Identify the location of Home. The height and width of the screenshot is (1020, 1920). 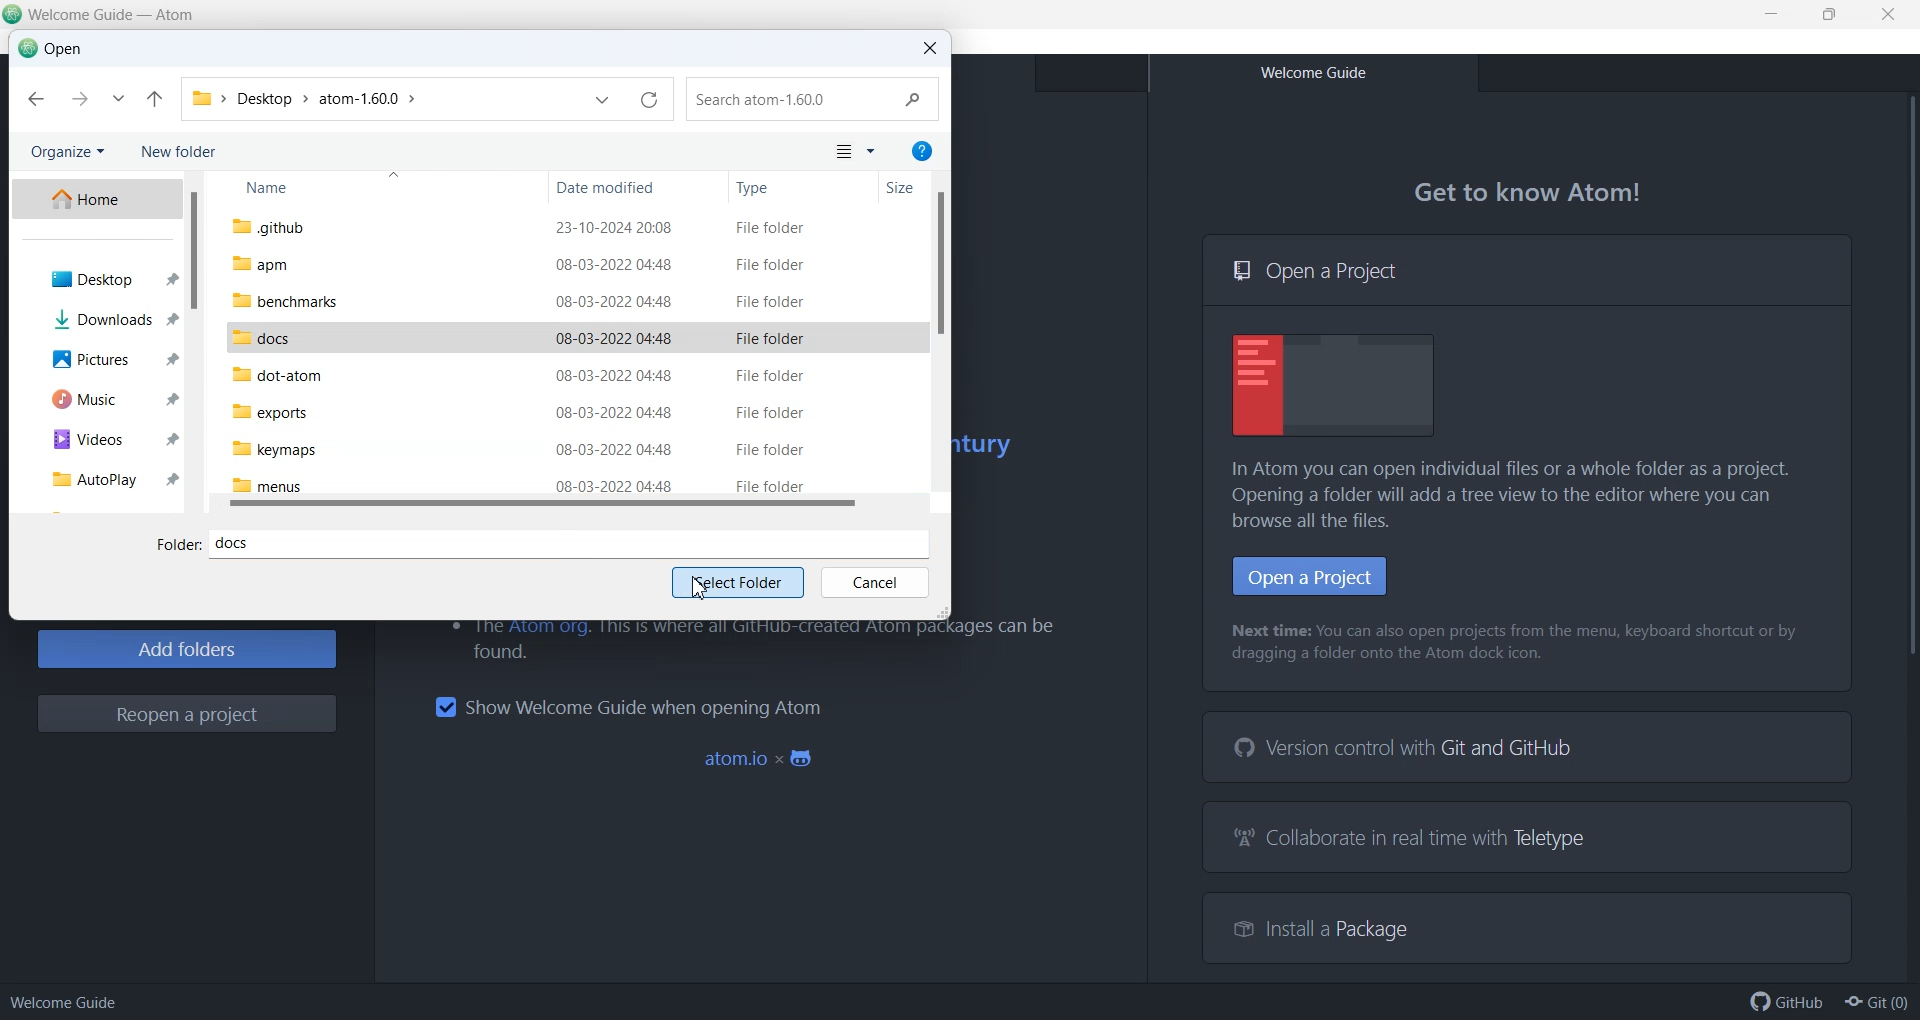
(95, 199).